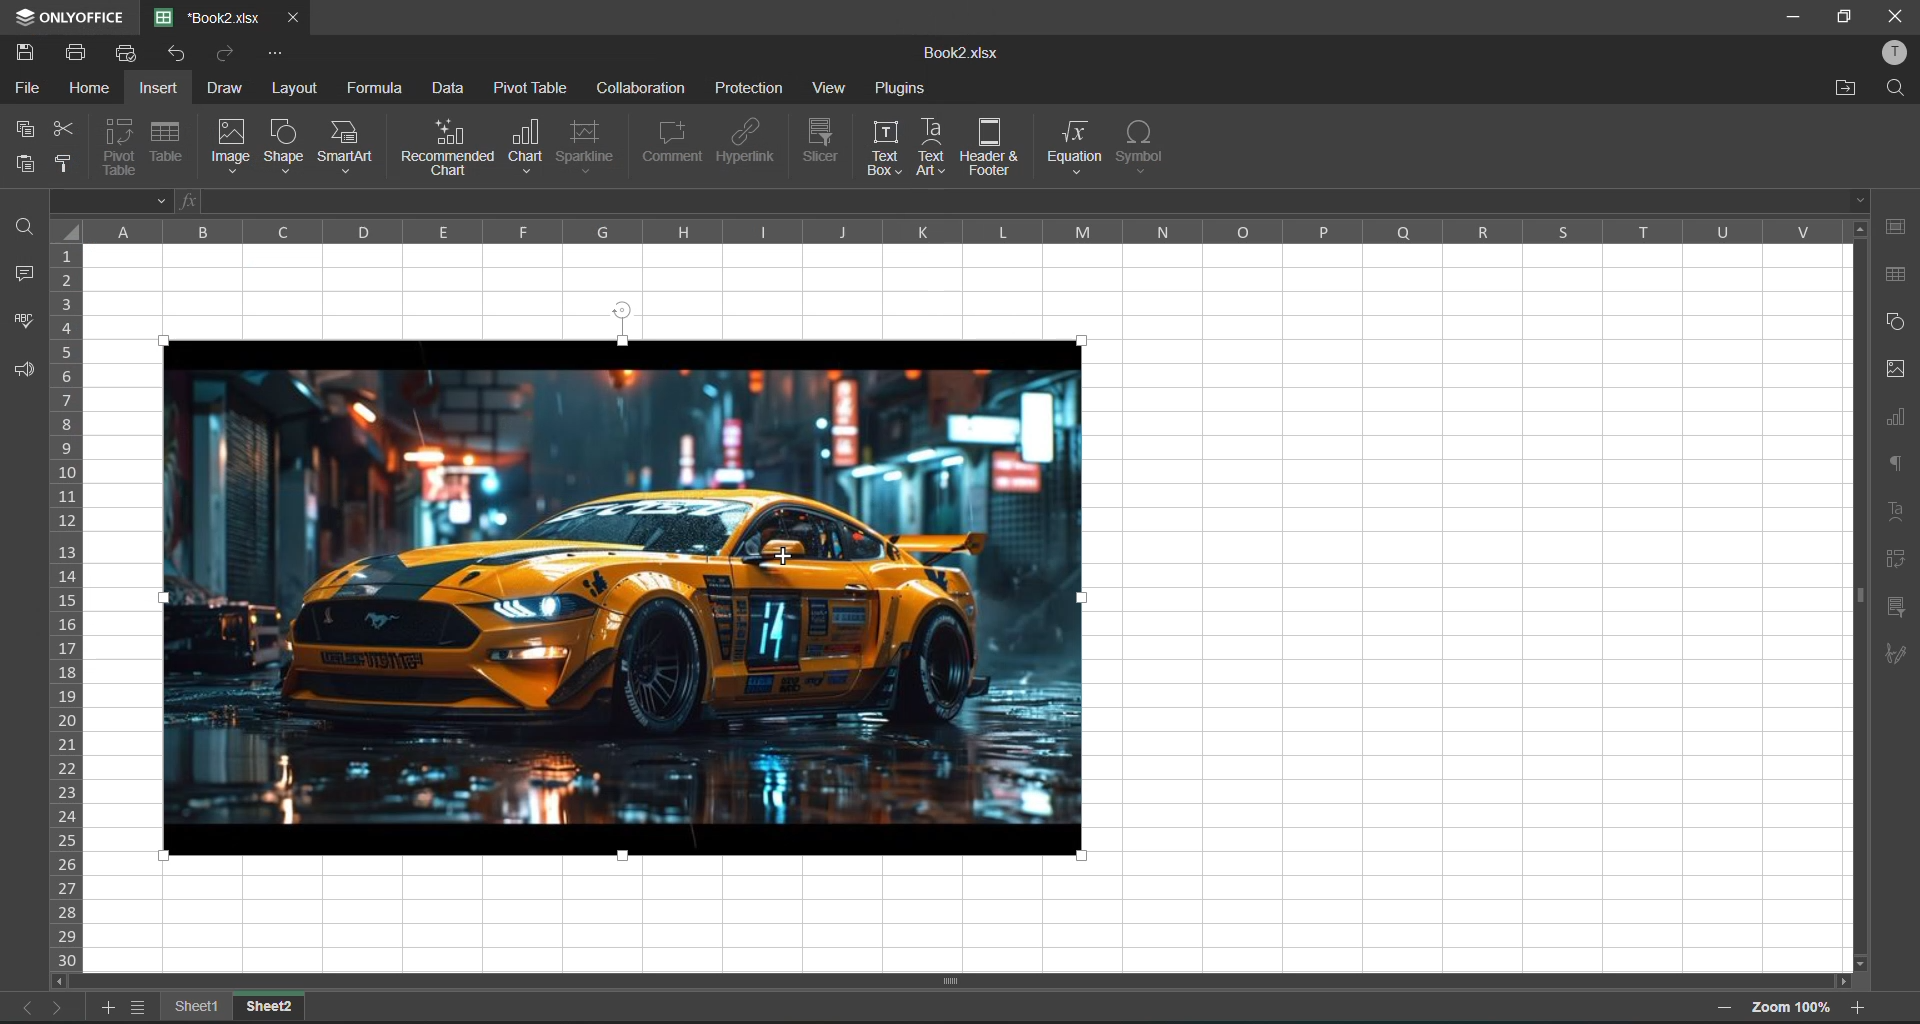 Image resolution: width=1920 pixels, height=1024 pixels. What do you see at coordinates (748, 90) in the screenshot?
I see `protection` at bounding box center [748, 90].